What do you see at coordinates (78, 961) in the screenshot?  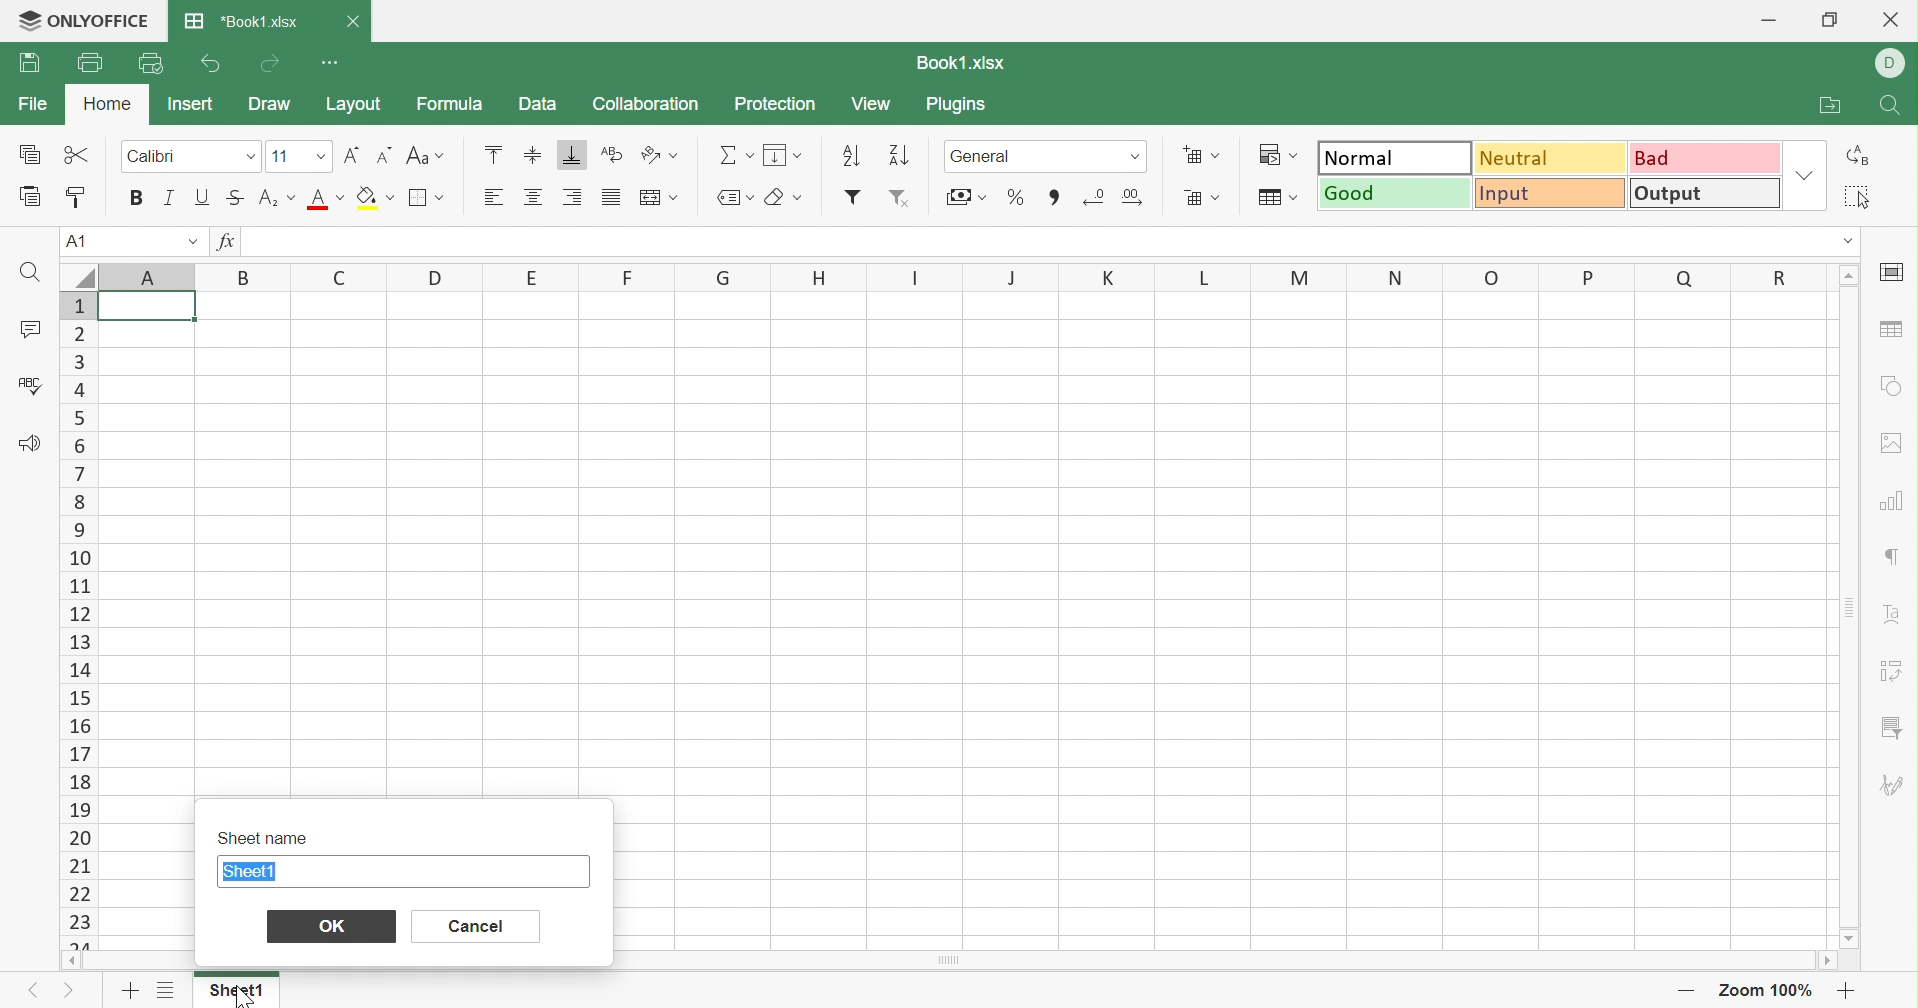 I see `Scroll left` at bounding box center [78, 961].